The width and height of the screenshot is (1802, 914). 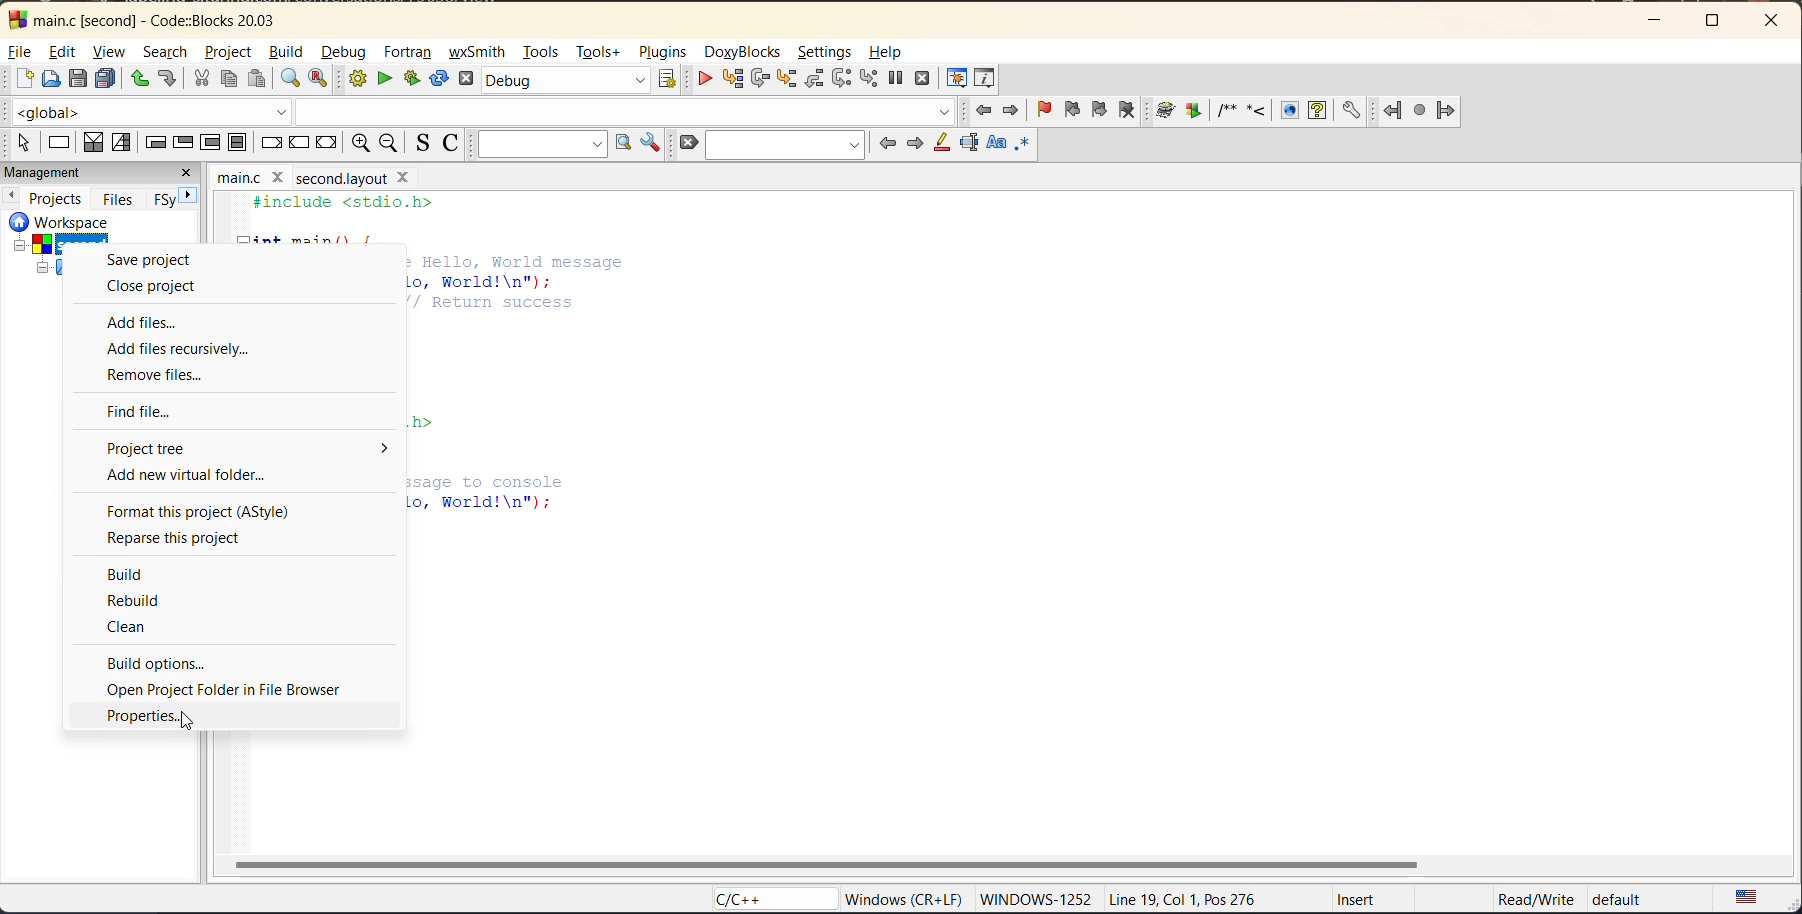 I want to click on search, so click(x=162, y=52).